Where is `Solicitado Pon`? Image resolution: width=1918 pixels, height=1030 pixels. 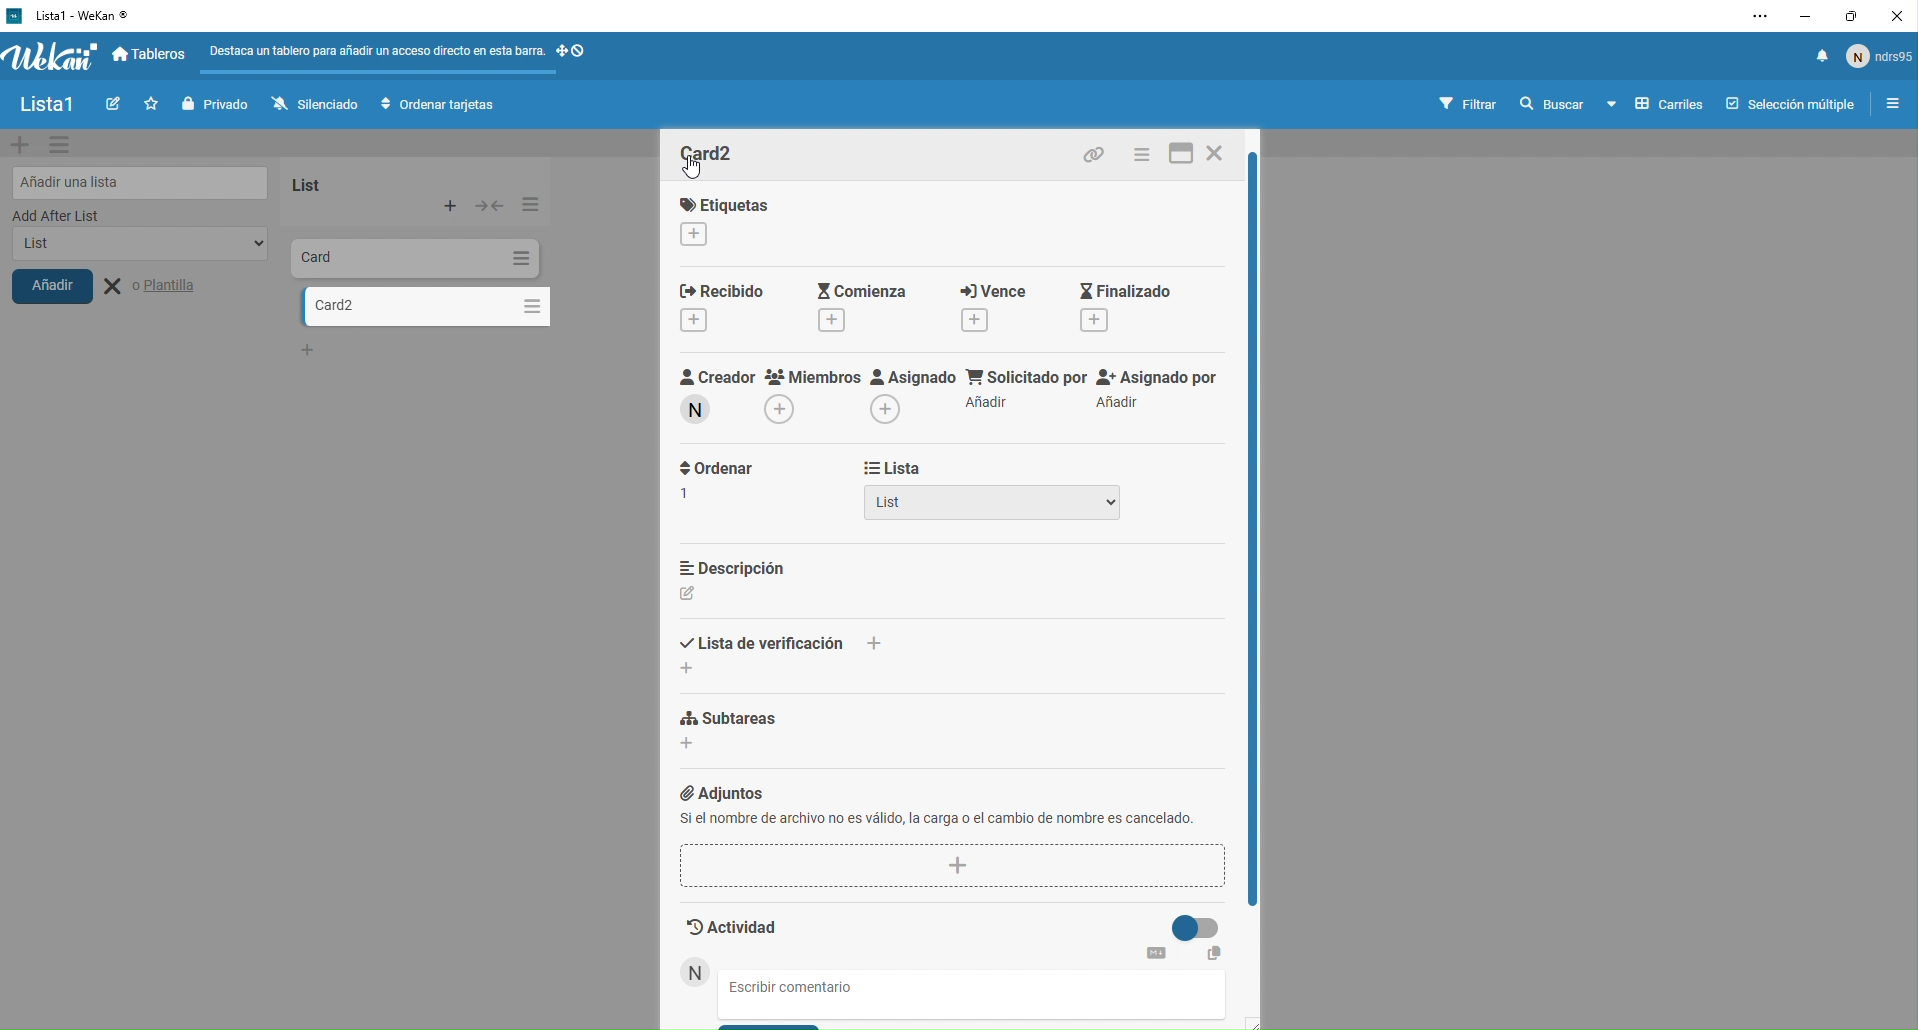
Solicitado Pon is located at coordinates (1025, 392).